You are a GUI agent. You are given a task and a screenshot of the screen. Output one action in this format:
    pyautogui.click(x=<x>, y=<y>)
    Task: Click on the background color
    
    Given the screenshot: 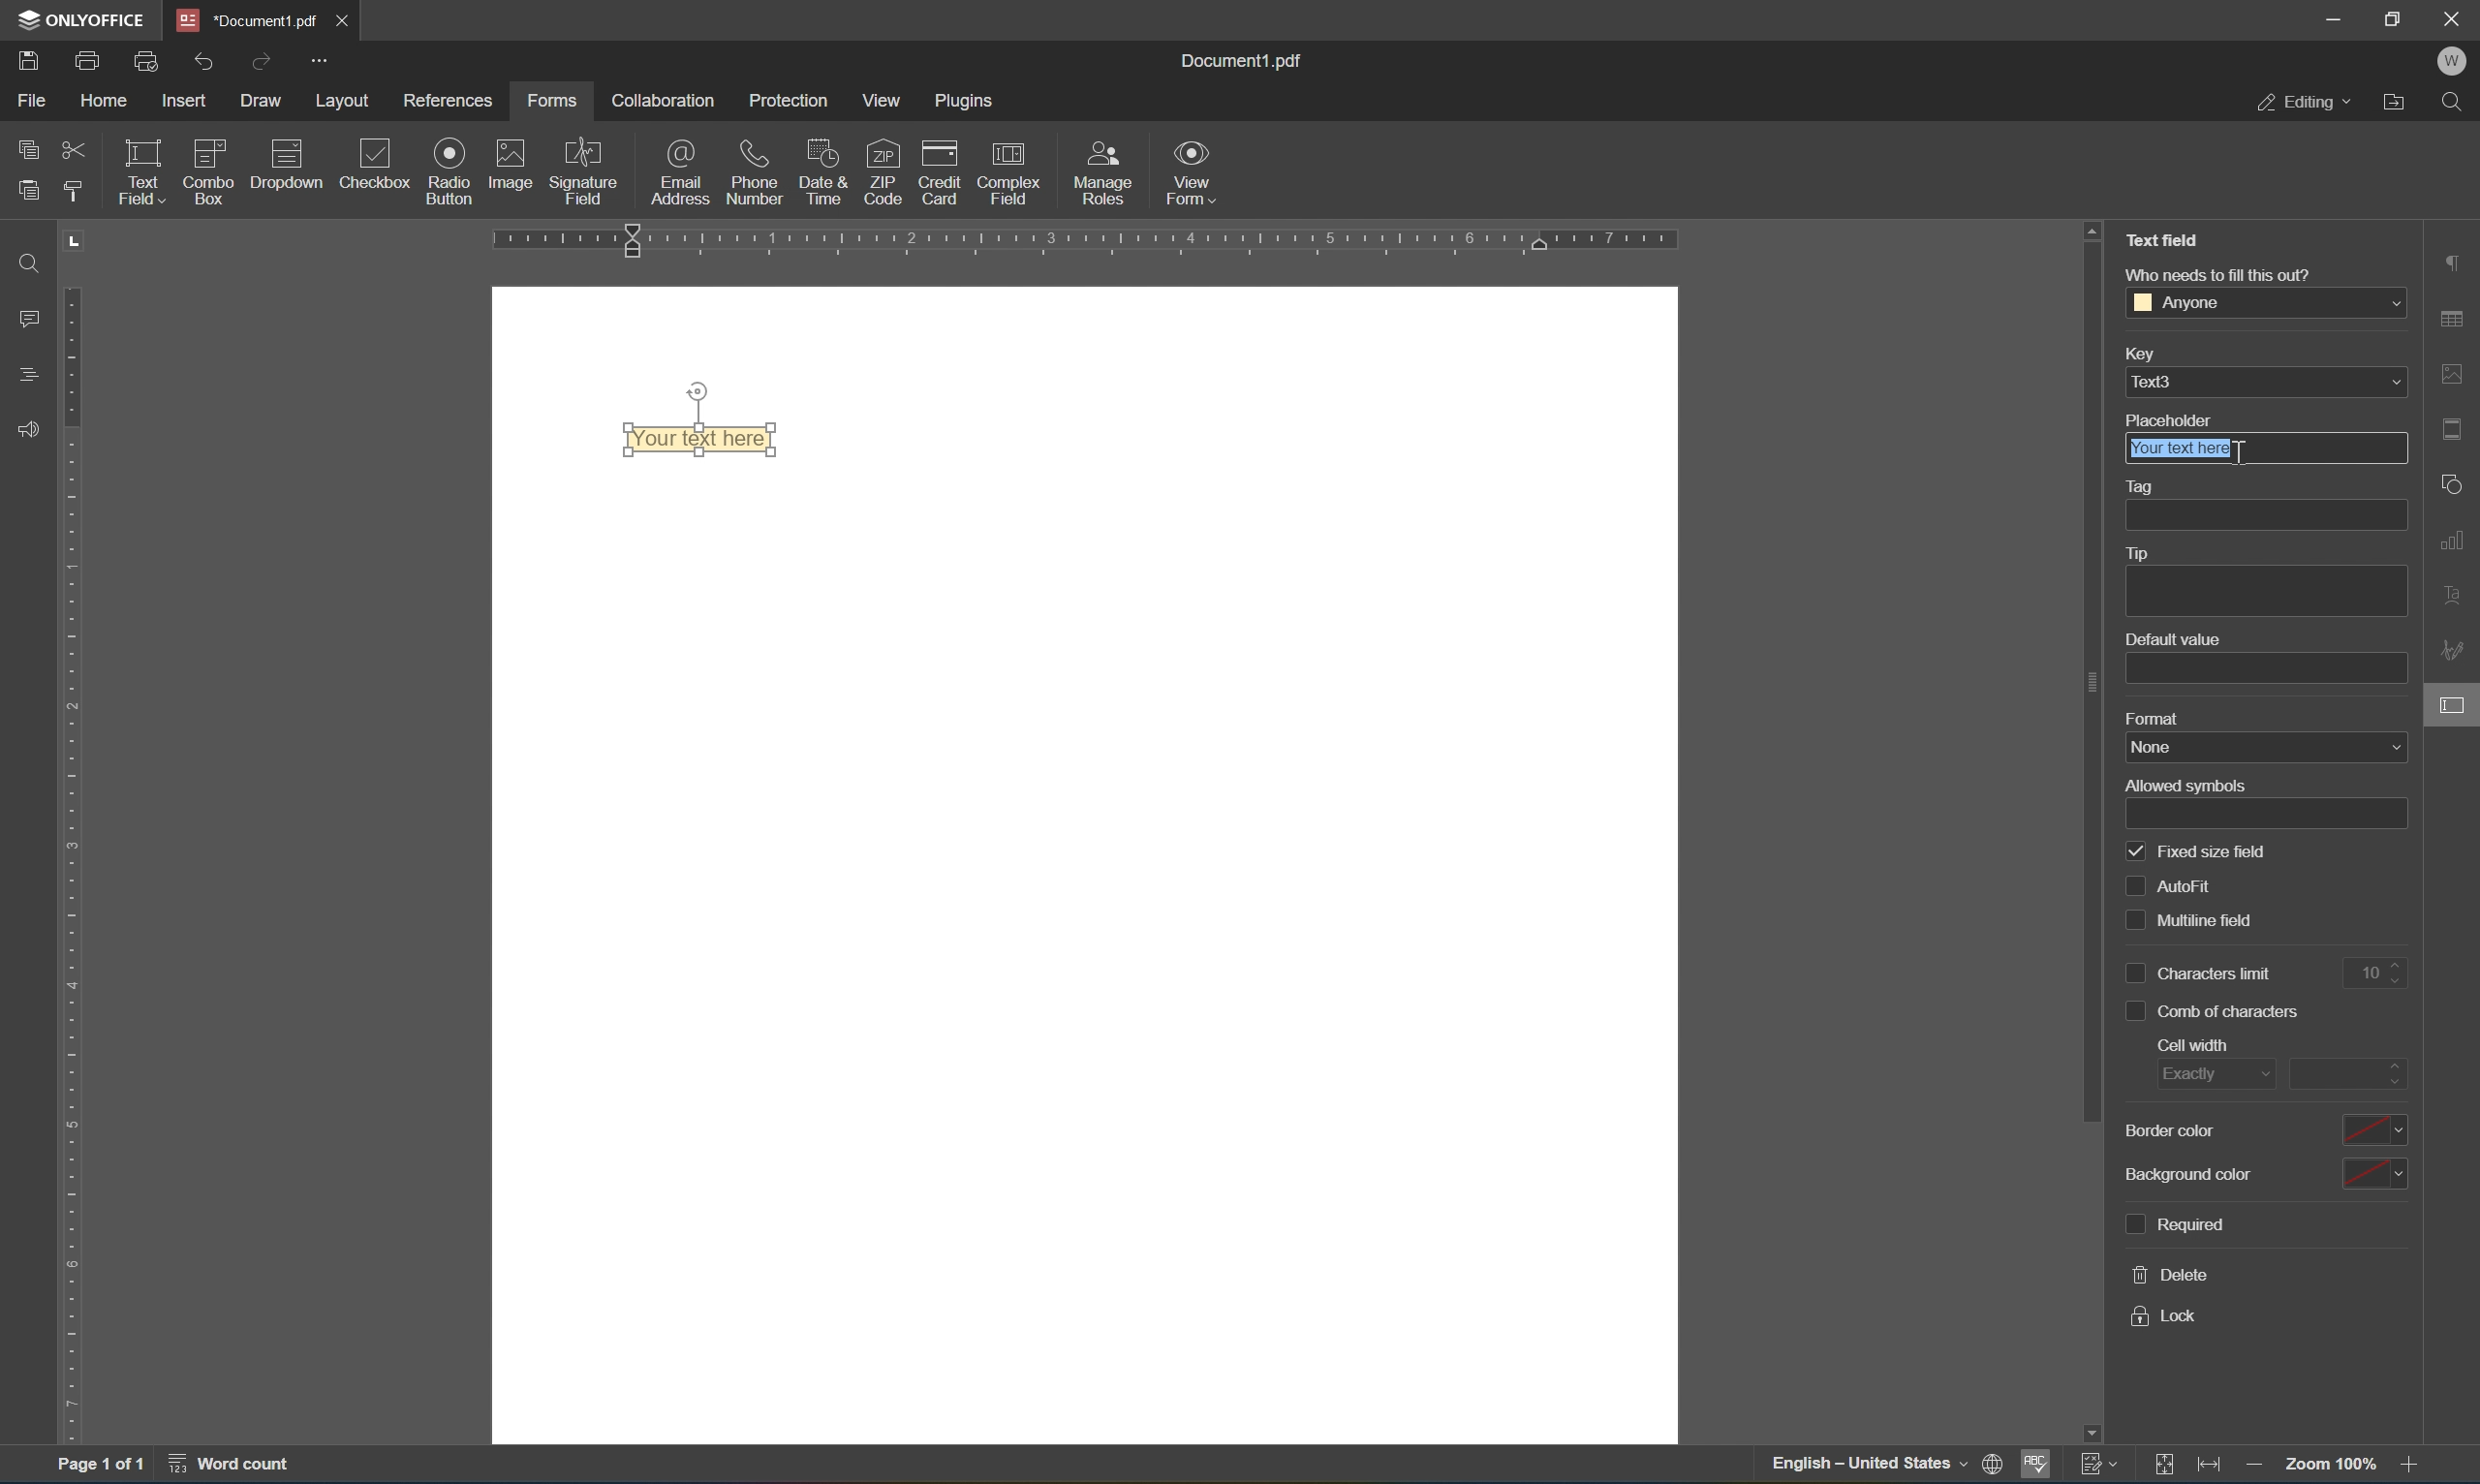 What is the action you would take?
    pyautogui.click(x=2268, y=1171)
    